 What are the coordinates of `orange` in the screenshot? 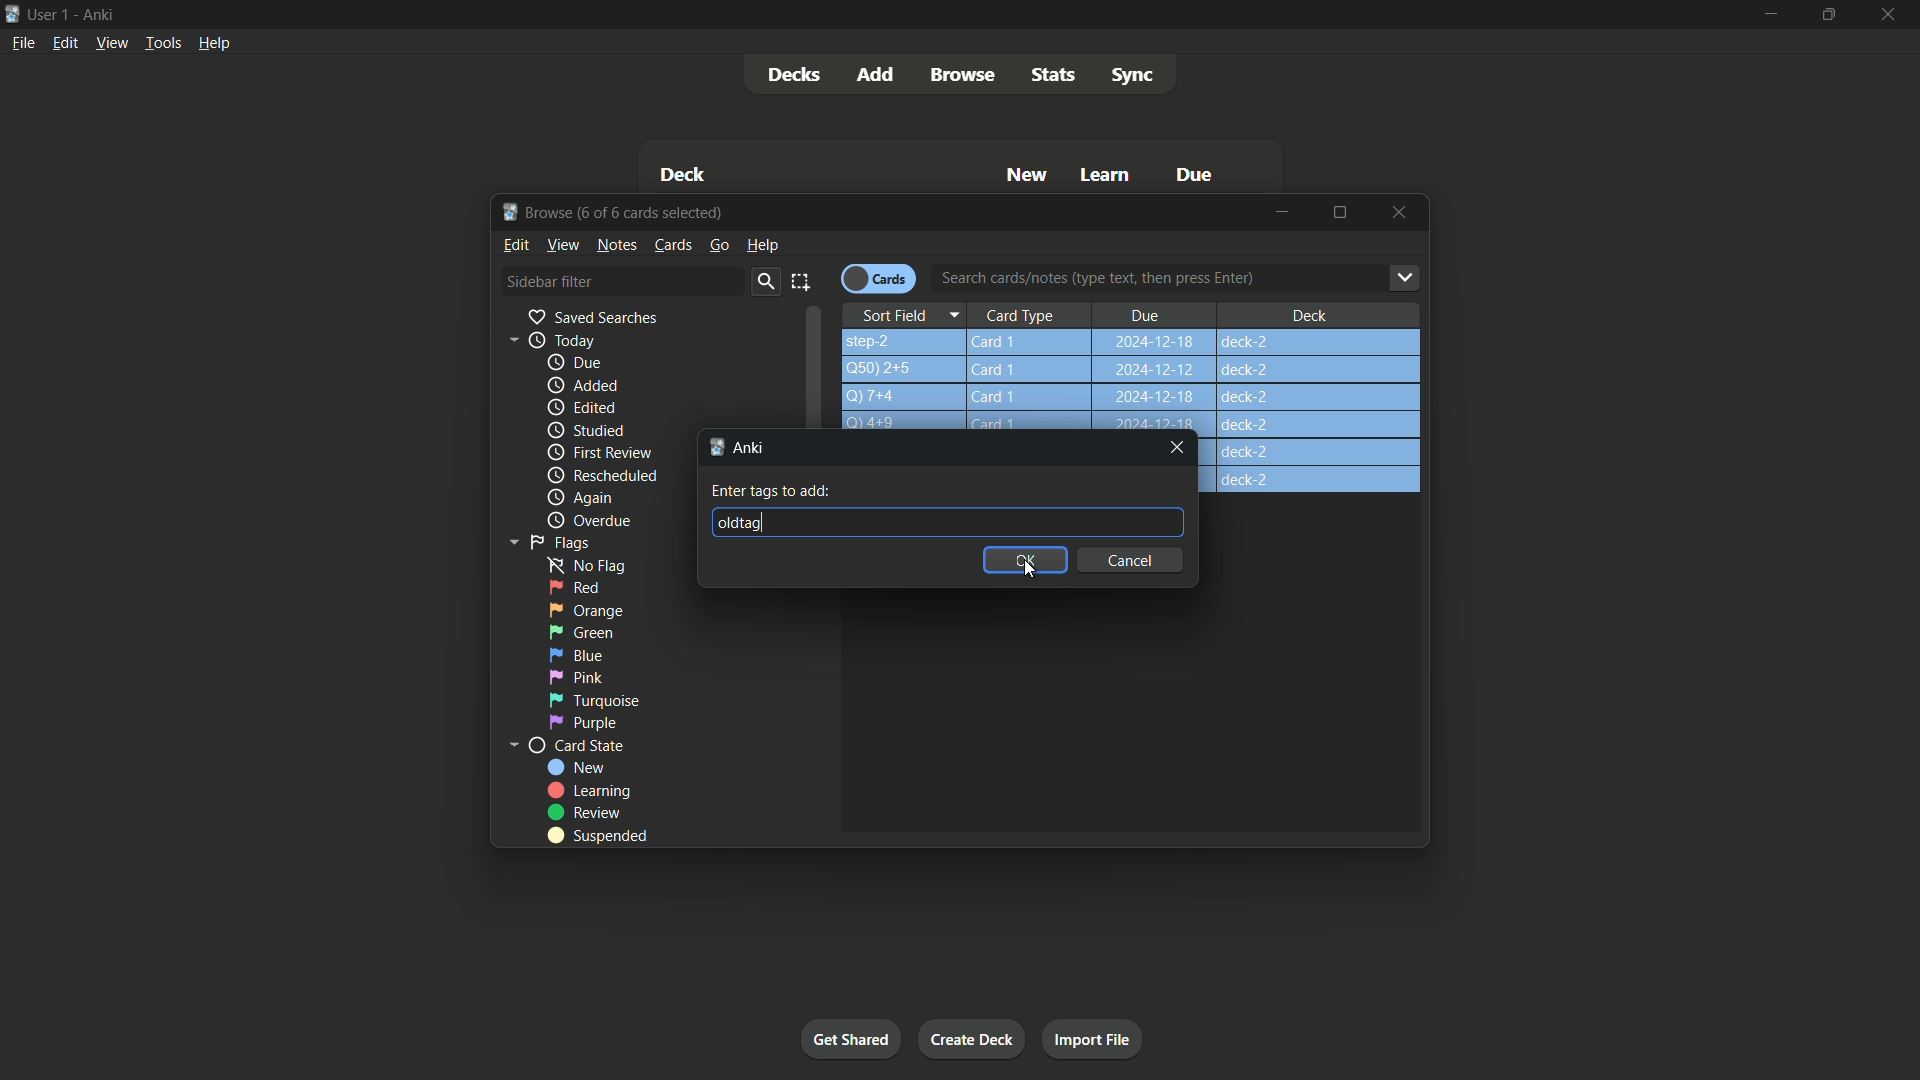 It's located at (587, 609).